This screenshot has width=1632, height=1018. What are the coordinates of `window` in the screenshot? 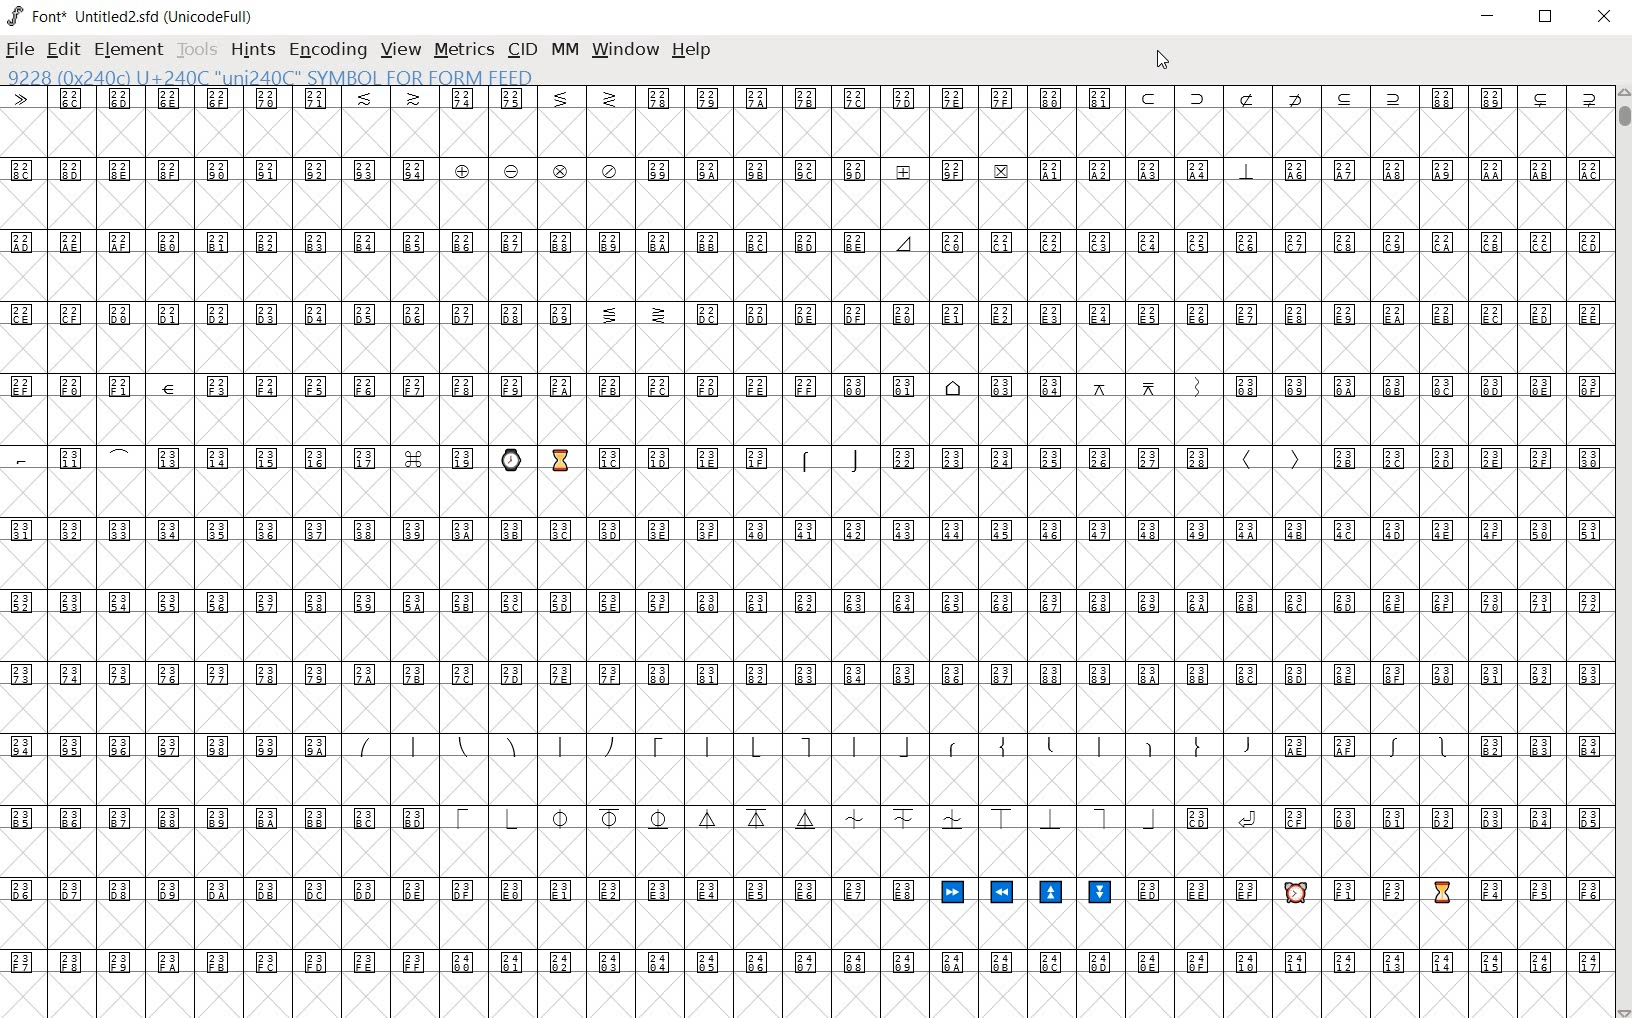 It's located at (627, 50).